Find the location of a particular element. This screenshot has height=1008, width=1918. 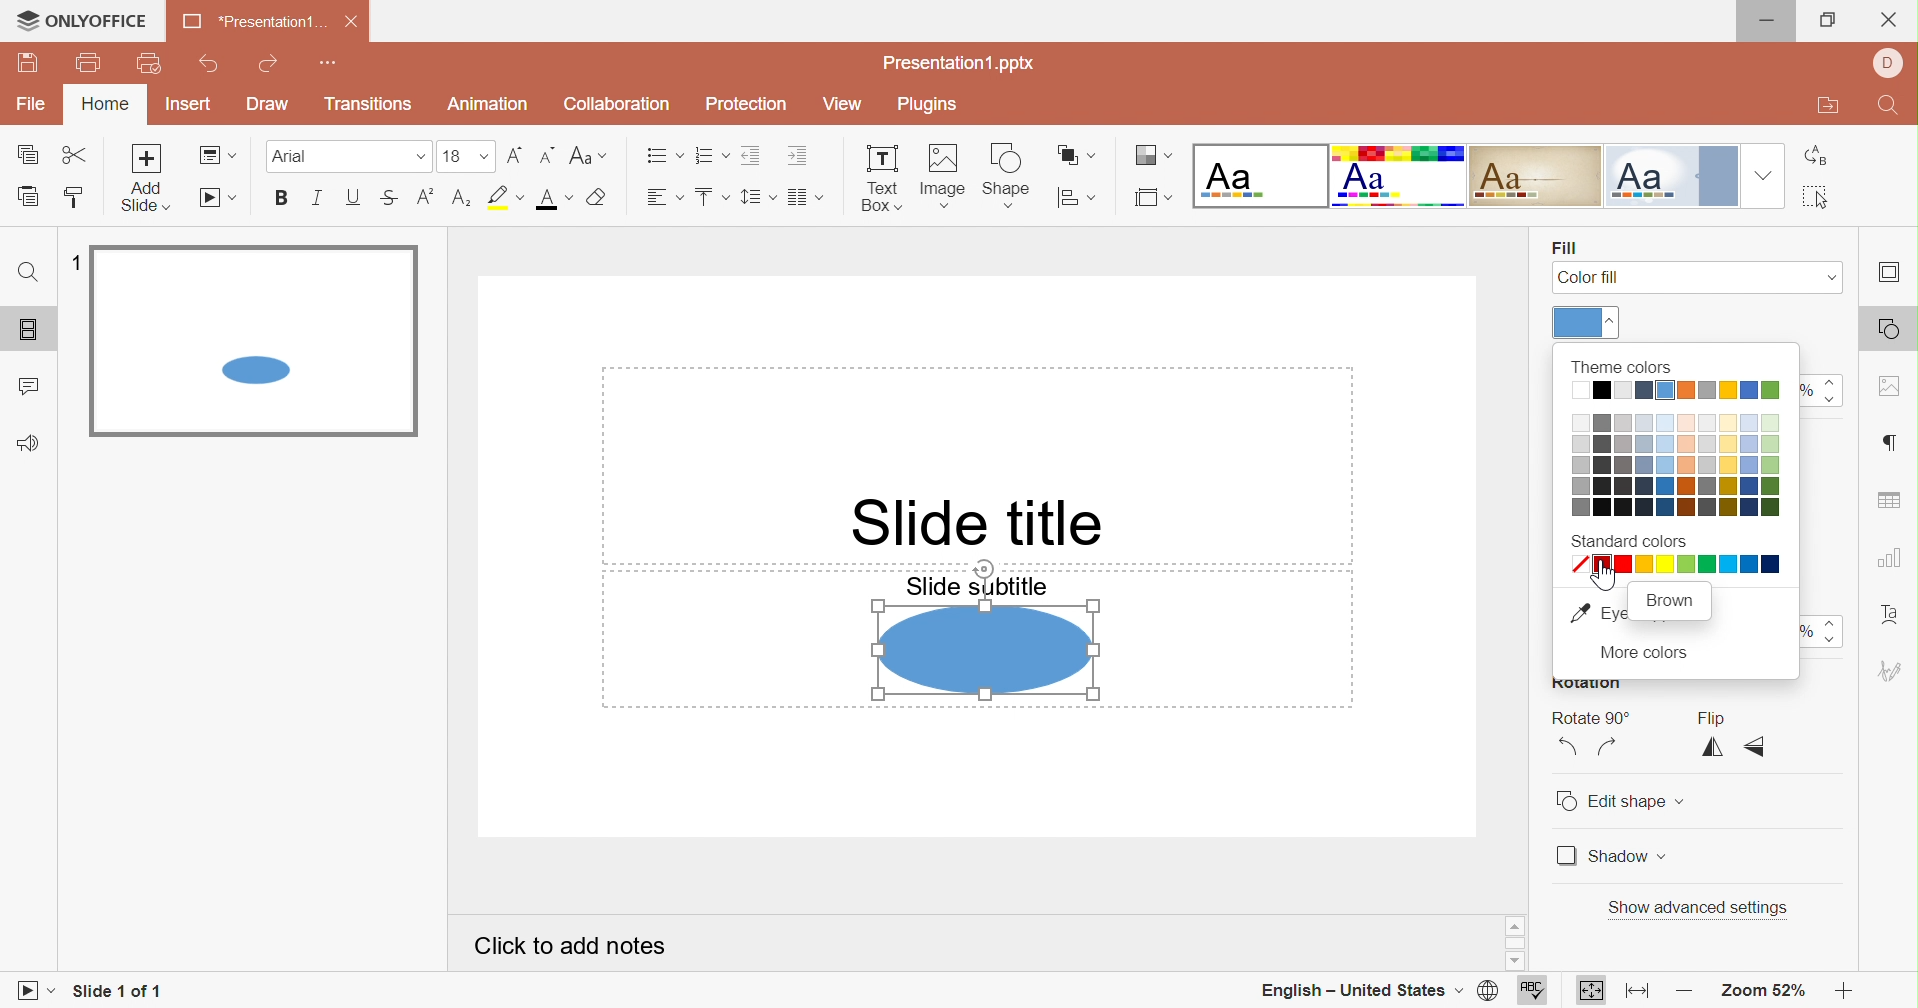

Strikethrough is located at coordinates (390, 199).